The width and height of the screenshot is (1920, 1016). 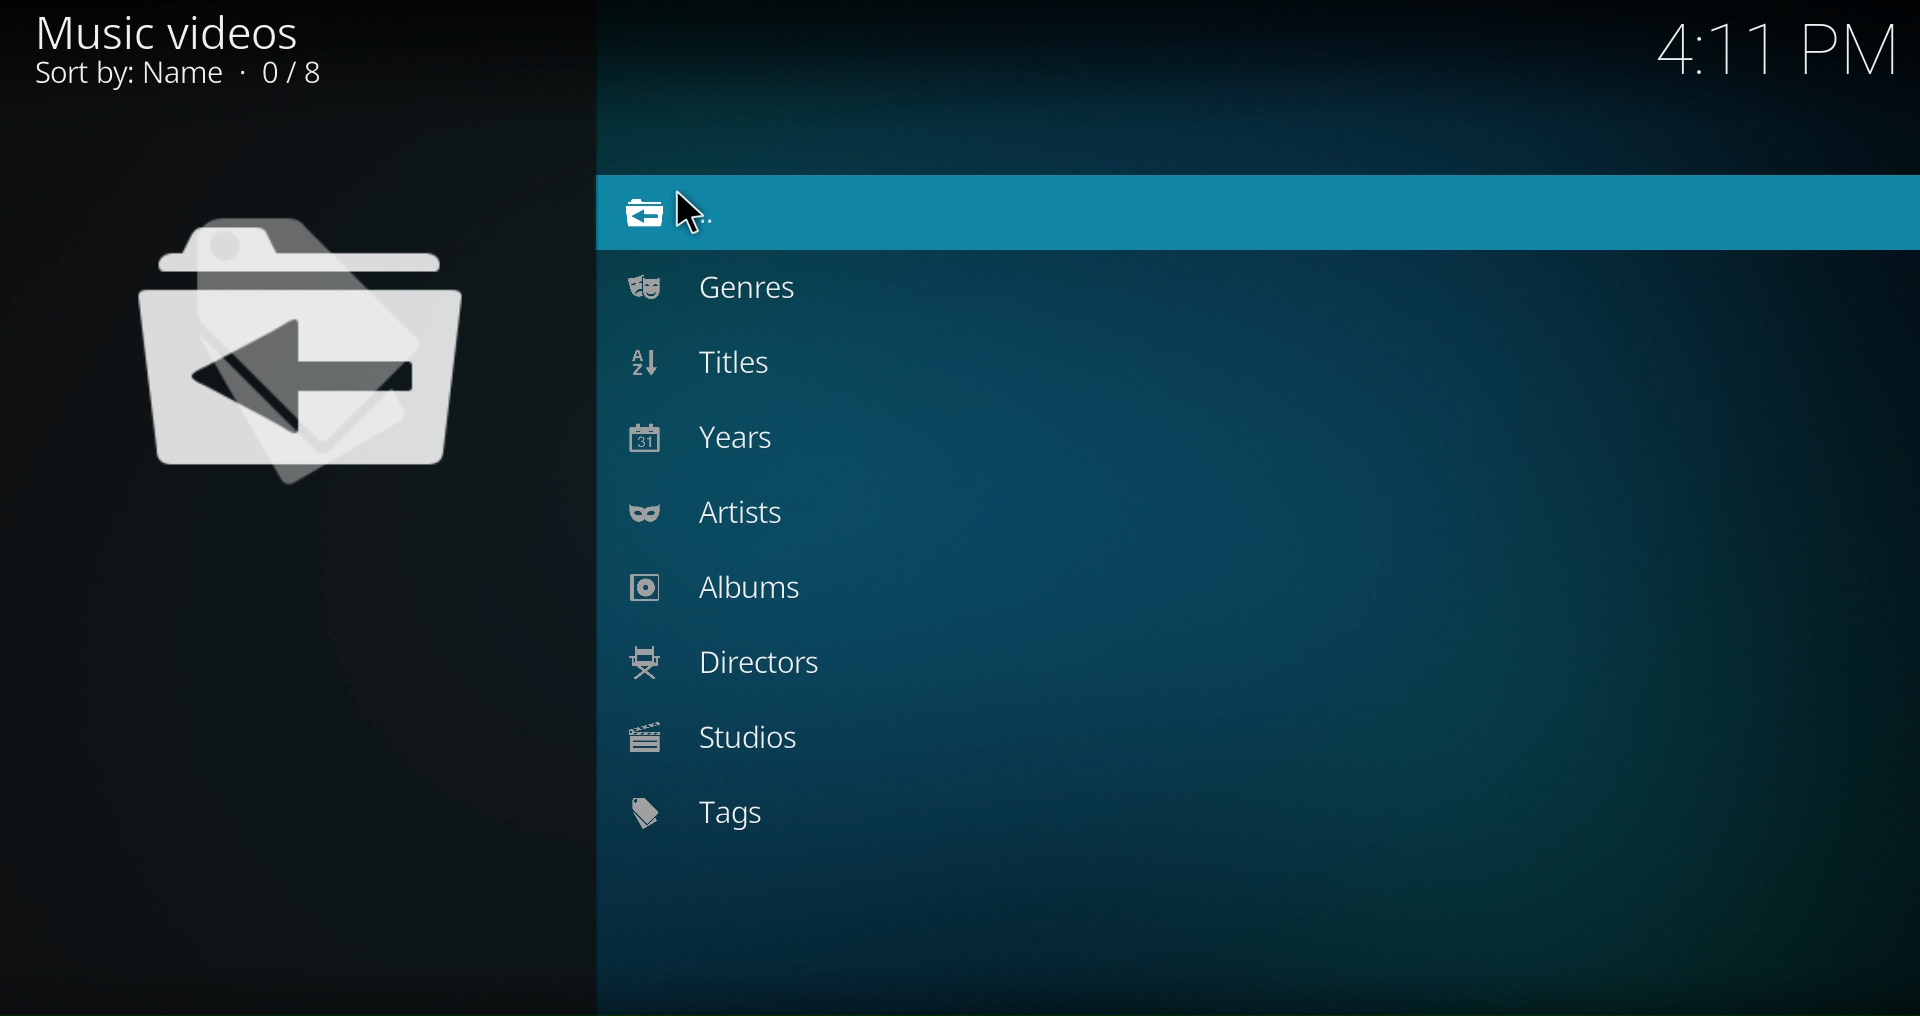 What do you see at coordinates (766, 437) in the screenshot?
I see `Years` at bounding box center [766, 437].